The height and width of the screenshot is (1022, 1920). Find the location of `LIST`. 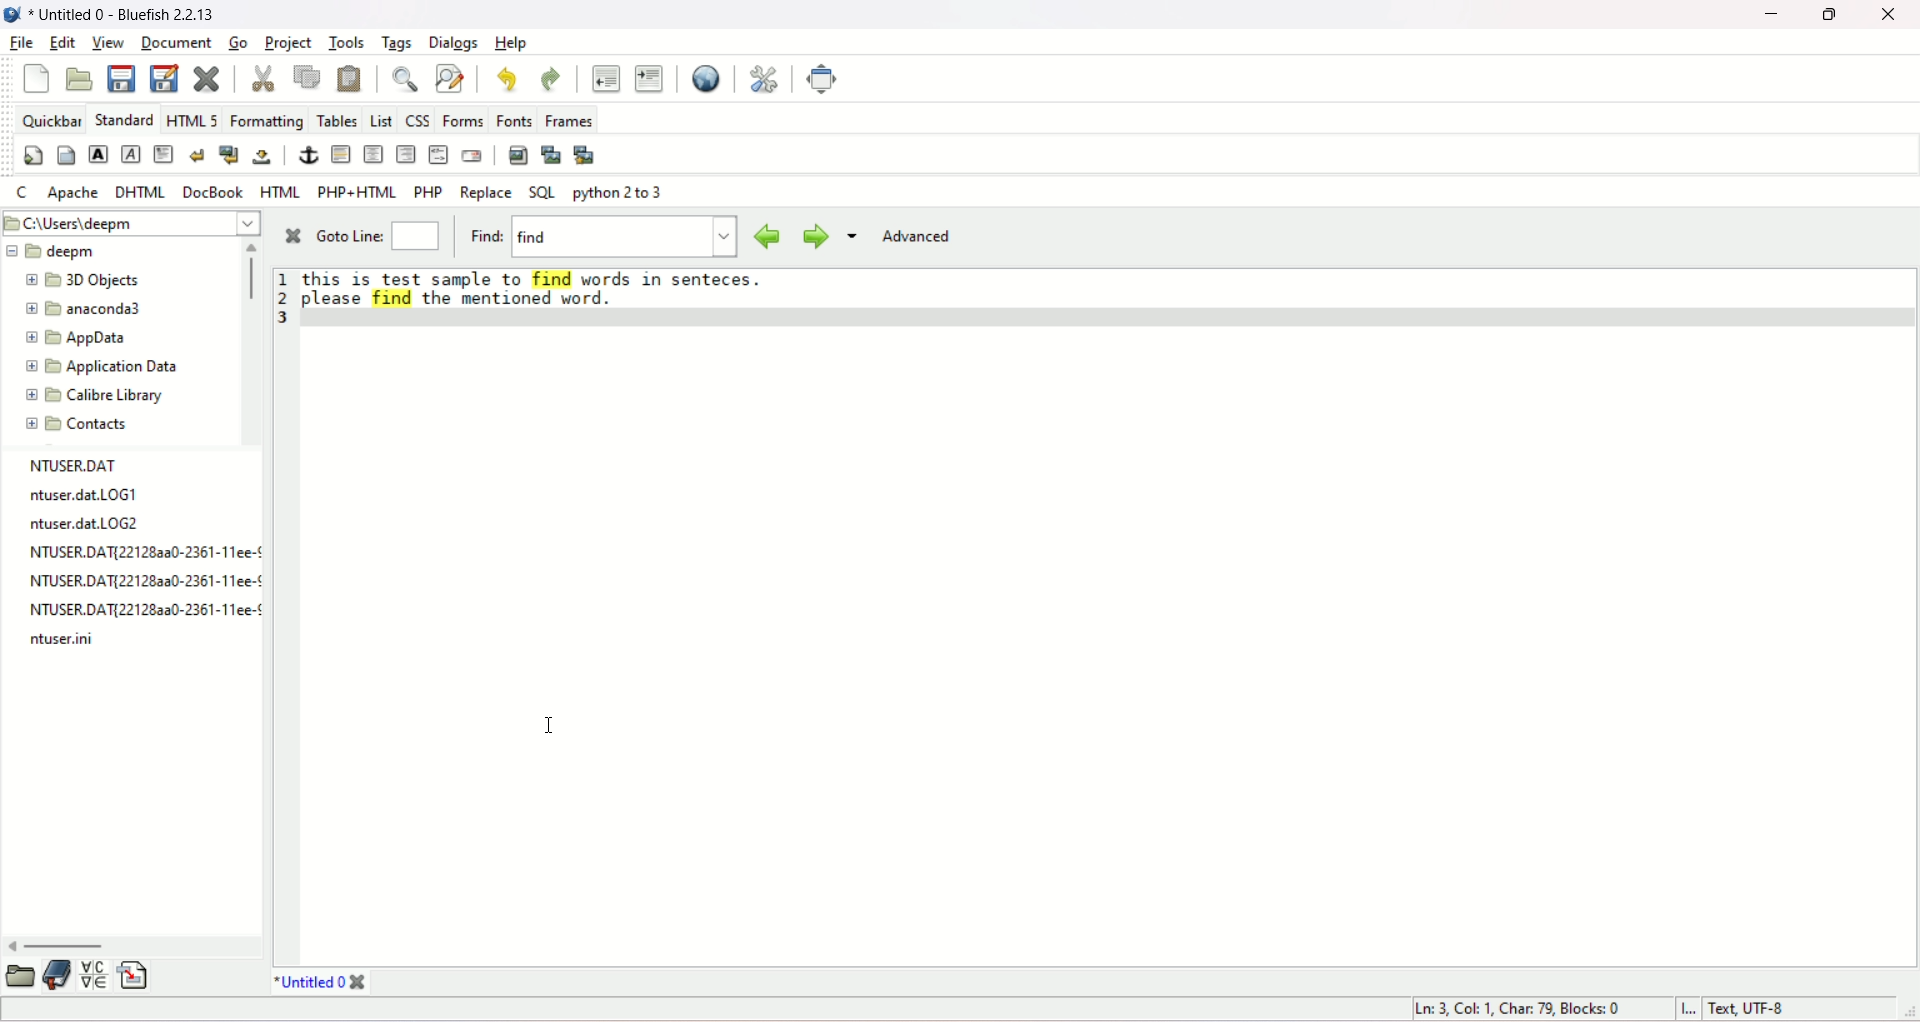

LIST is located at coordinates (382, 120).